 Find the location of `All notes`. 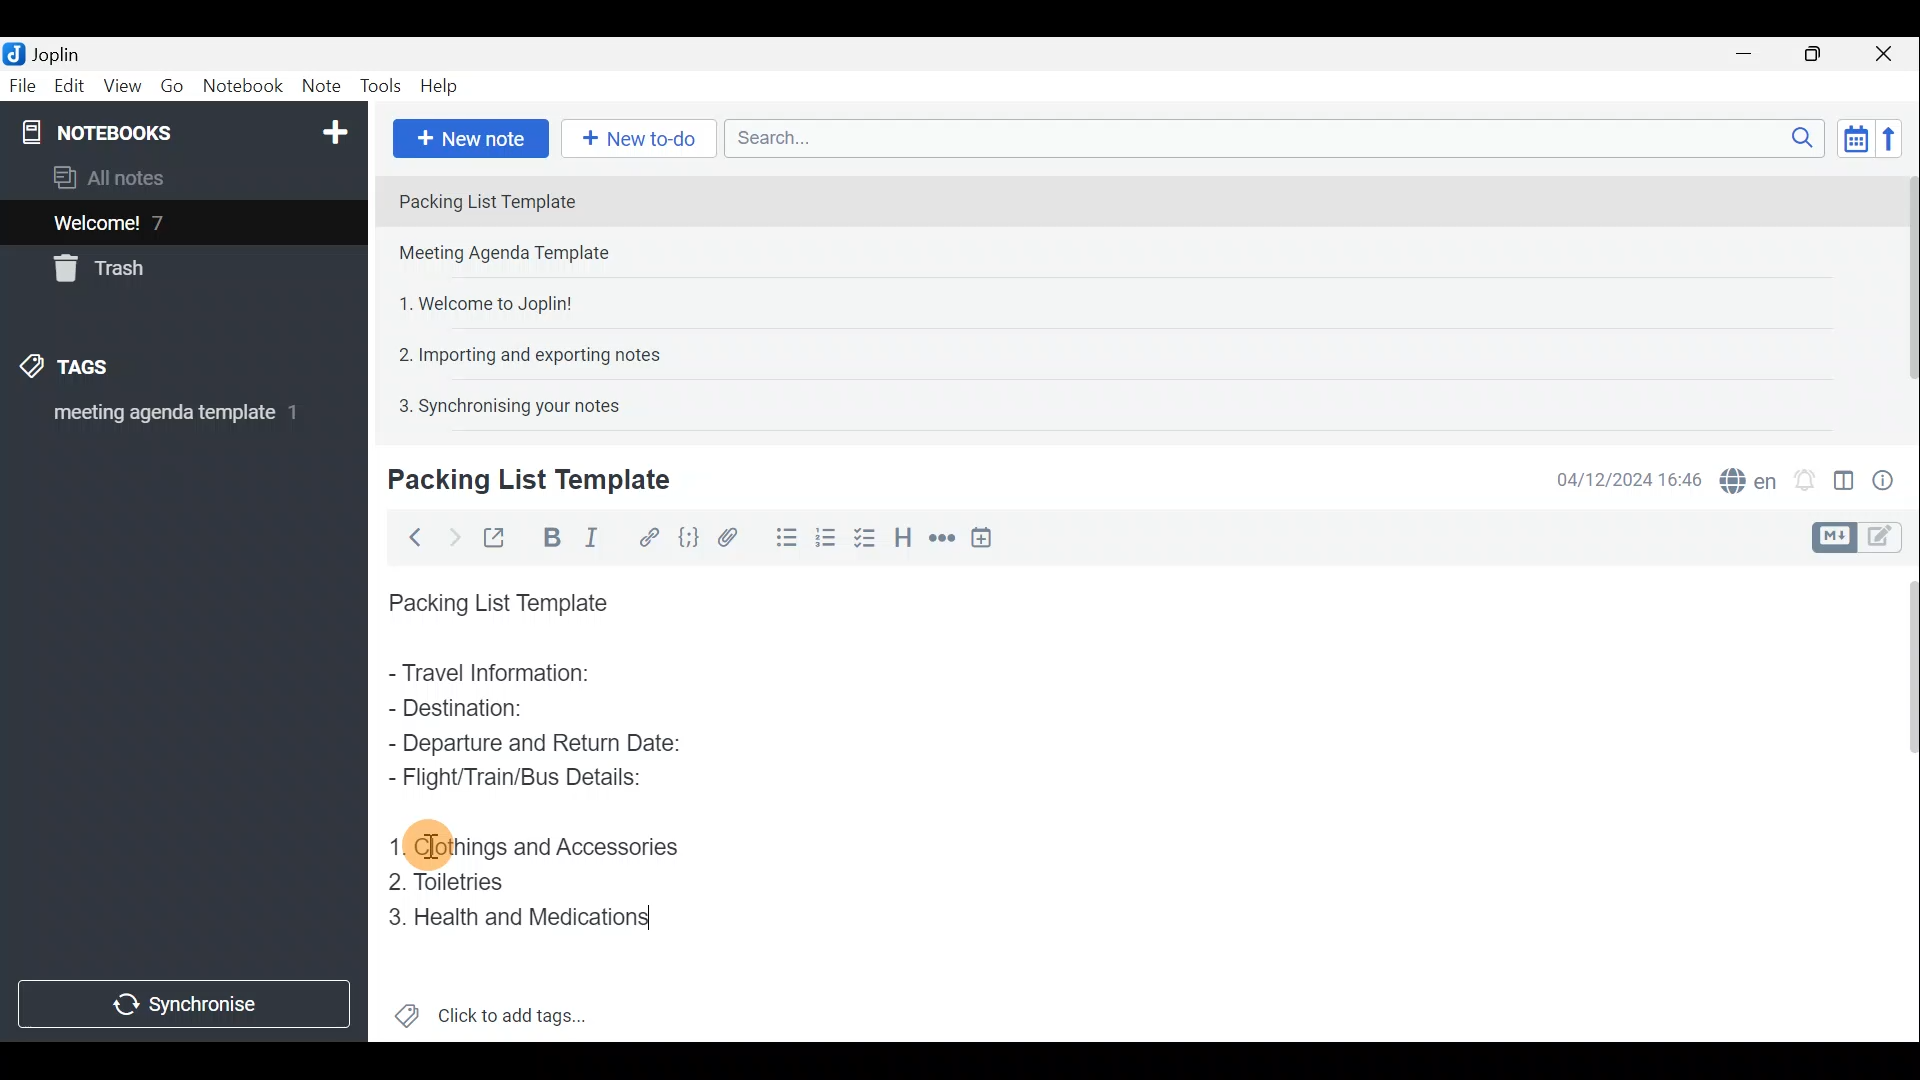

All notes is located at coordinates (116, 177).